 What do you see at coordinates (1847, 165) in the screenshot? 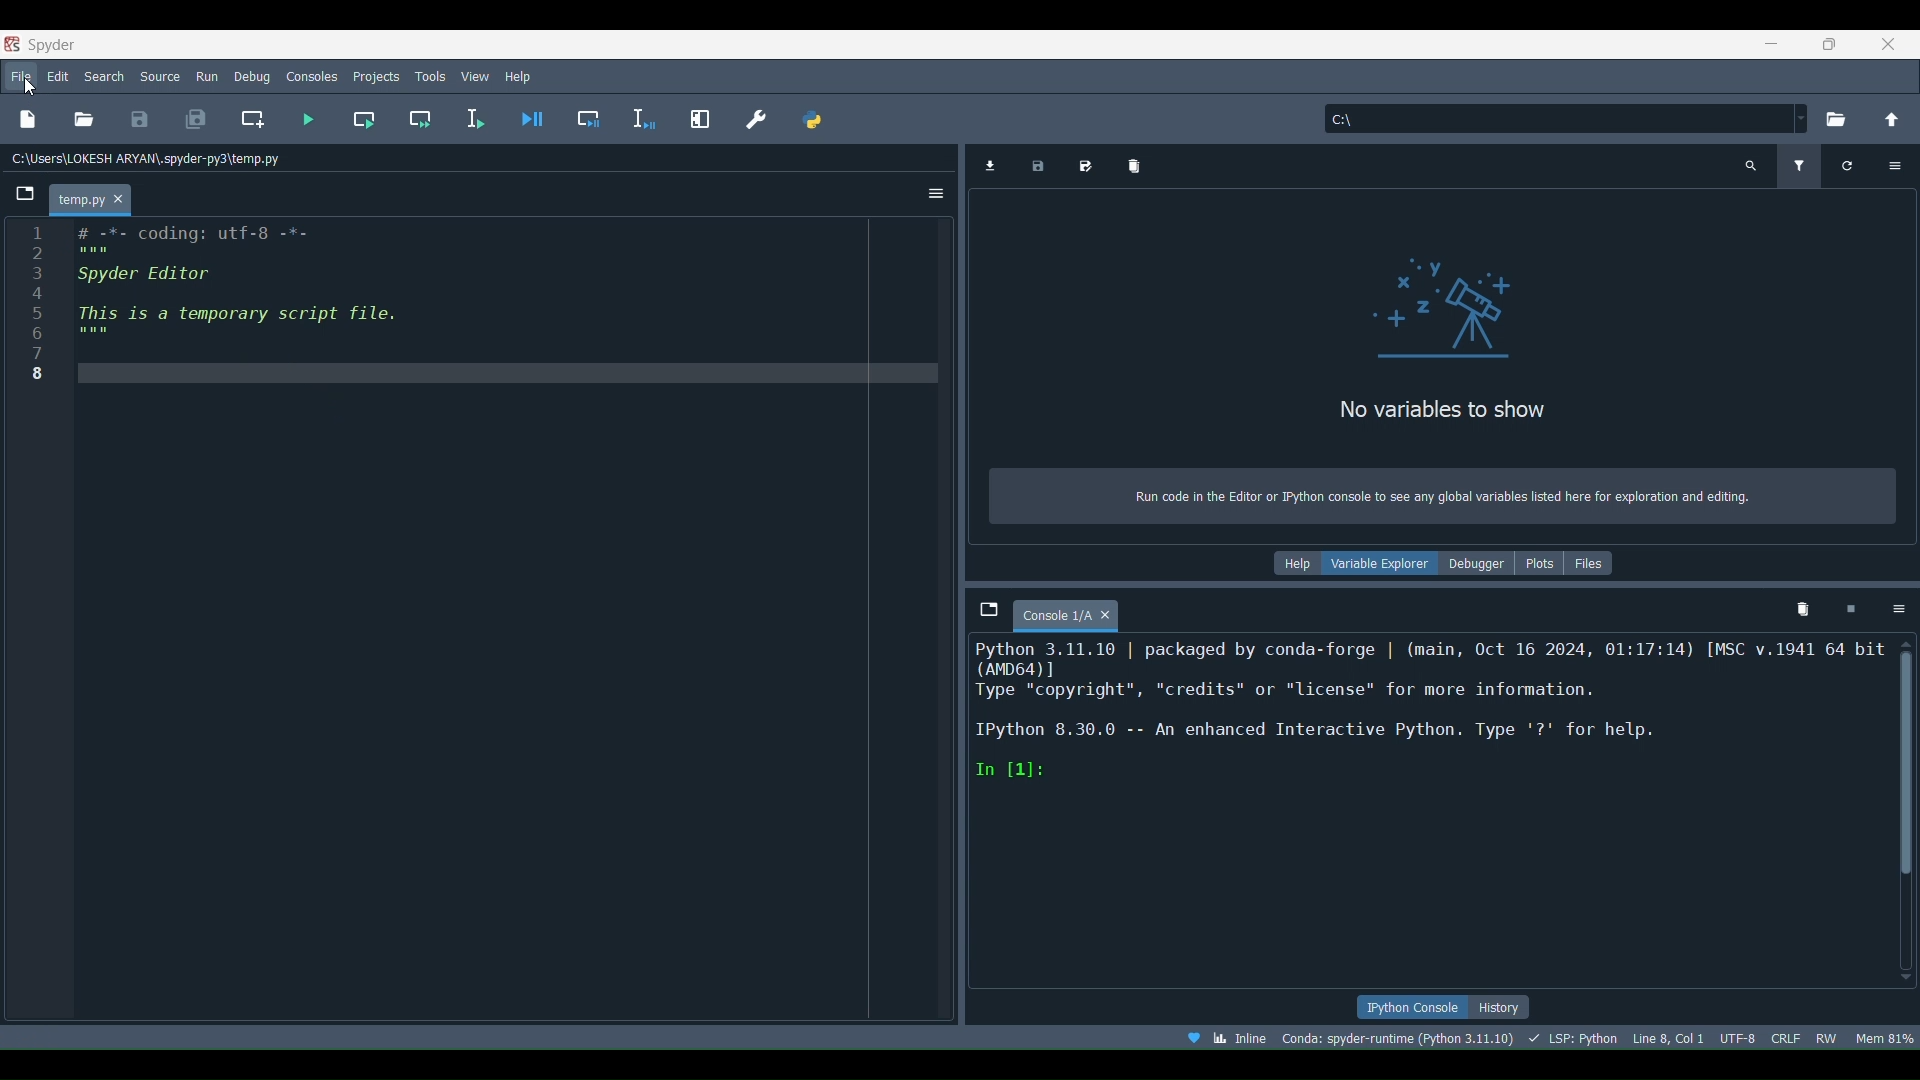
I see `Refresh variables (Ctrl + F)` at bounding box center [1847, 165].